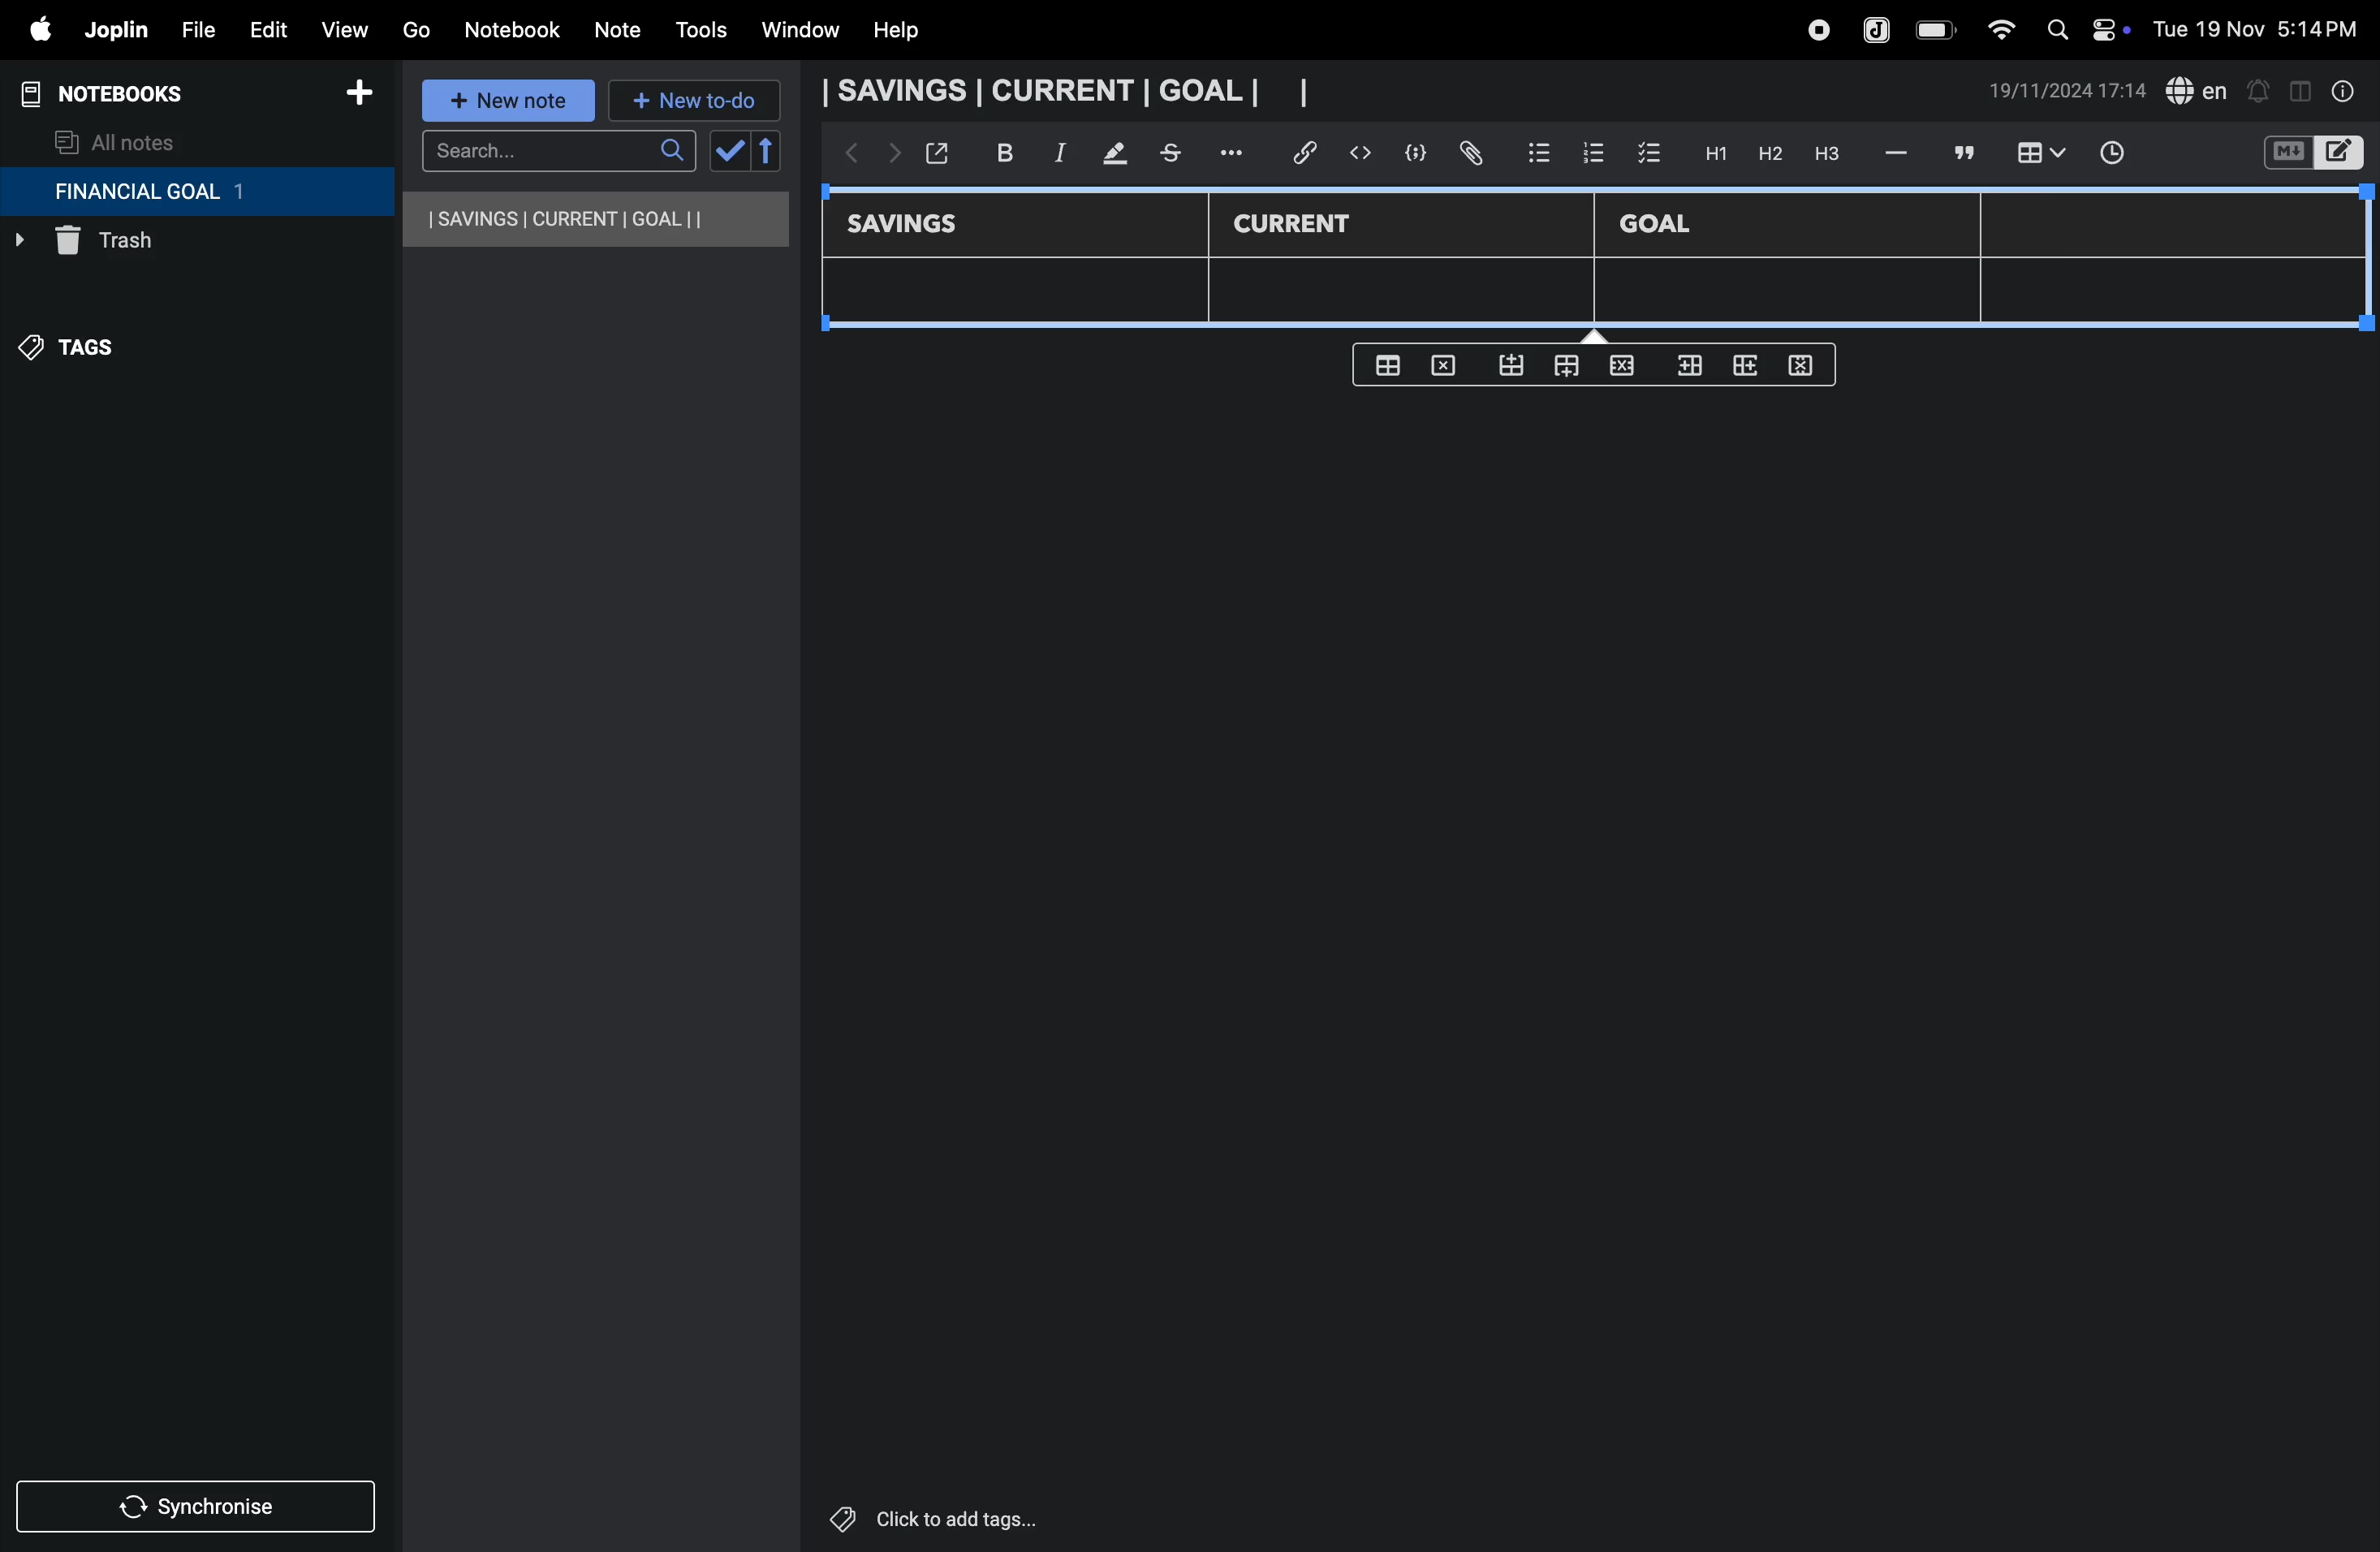  Describe the element at coordinates (1387, 365) in the screenshot. I see `create table` at that location.